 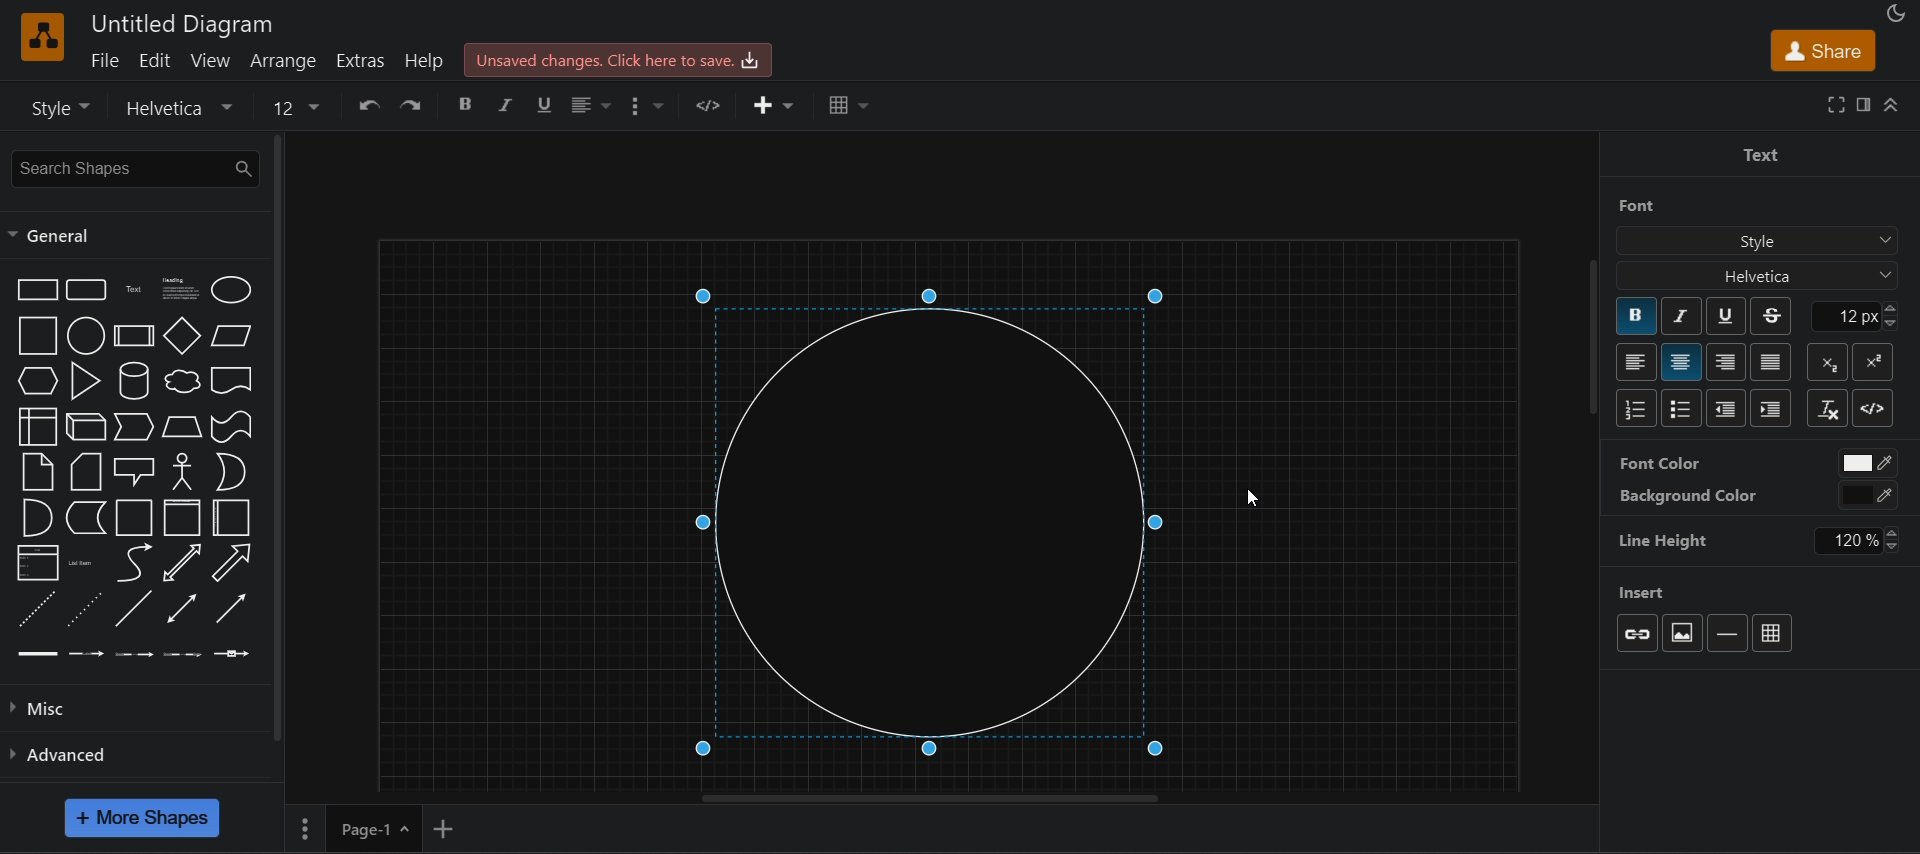 I want to click on format, so click(x=648, y=107).